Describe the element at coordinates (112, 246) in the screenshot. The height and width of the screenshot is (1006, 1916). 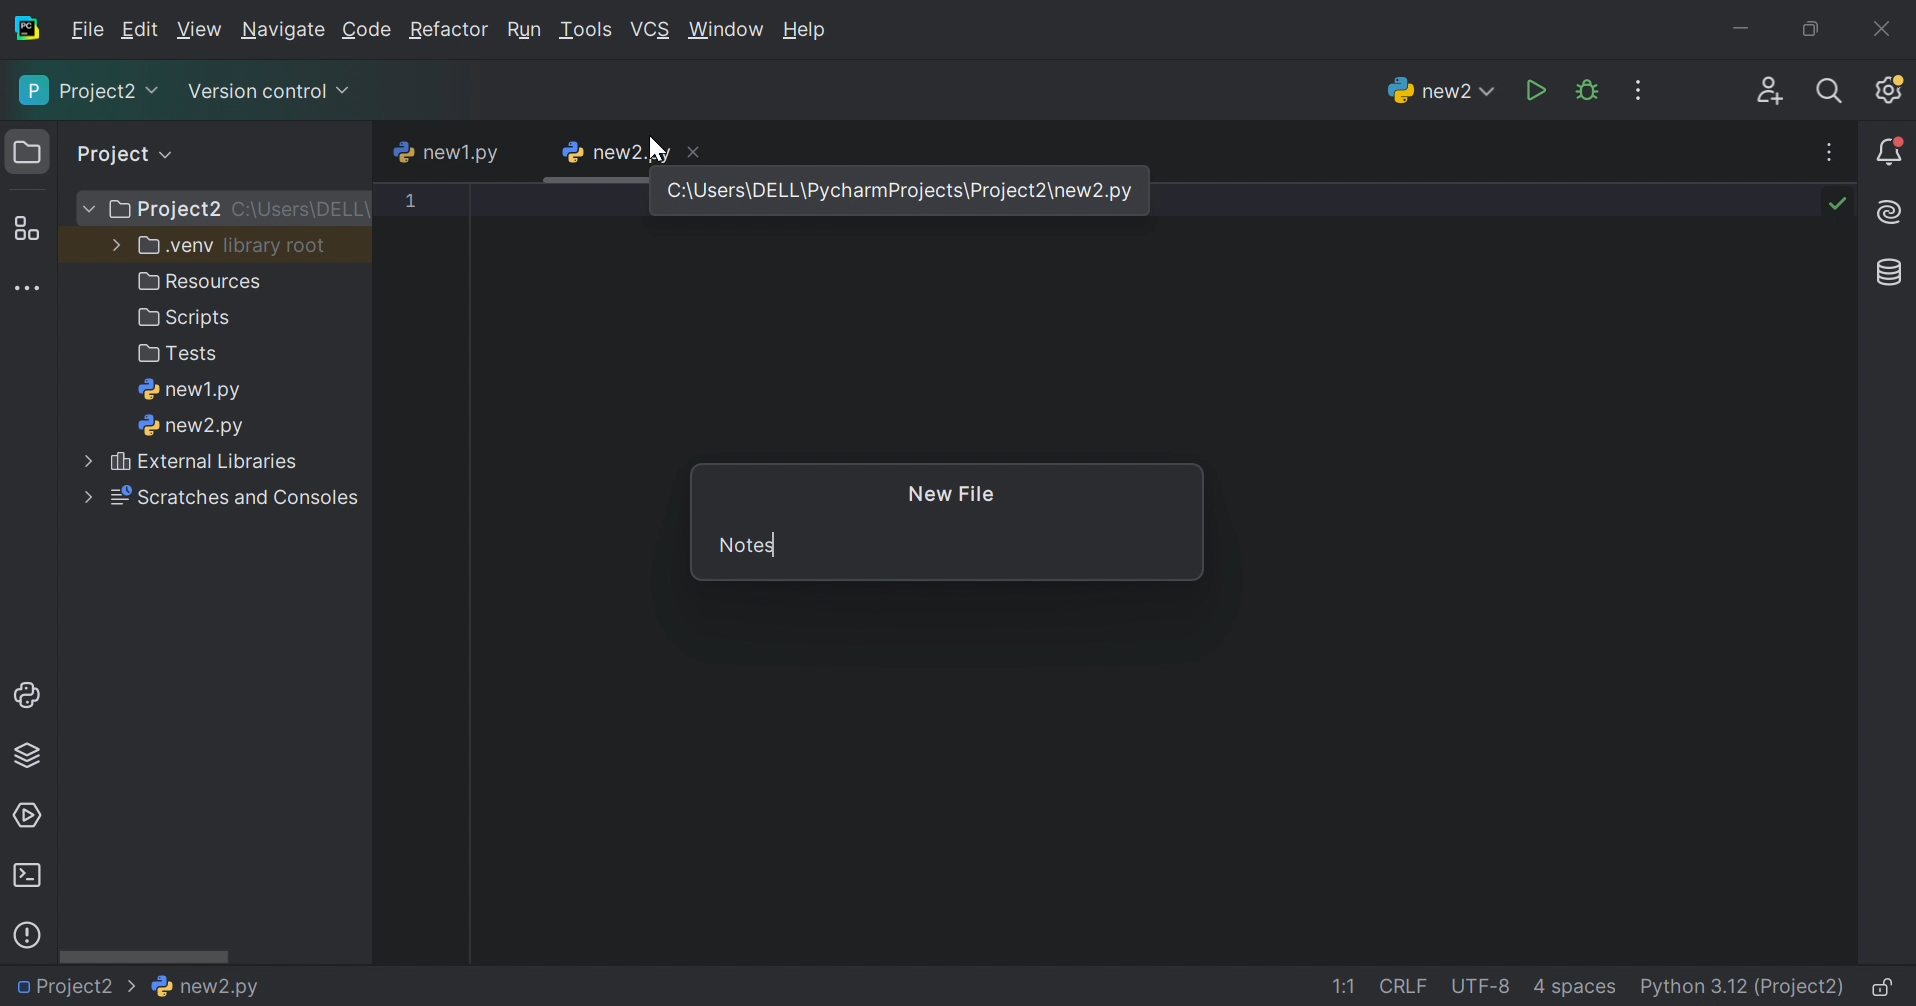
I see `More` at that location.